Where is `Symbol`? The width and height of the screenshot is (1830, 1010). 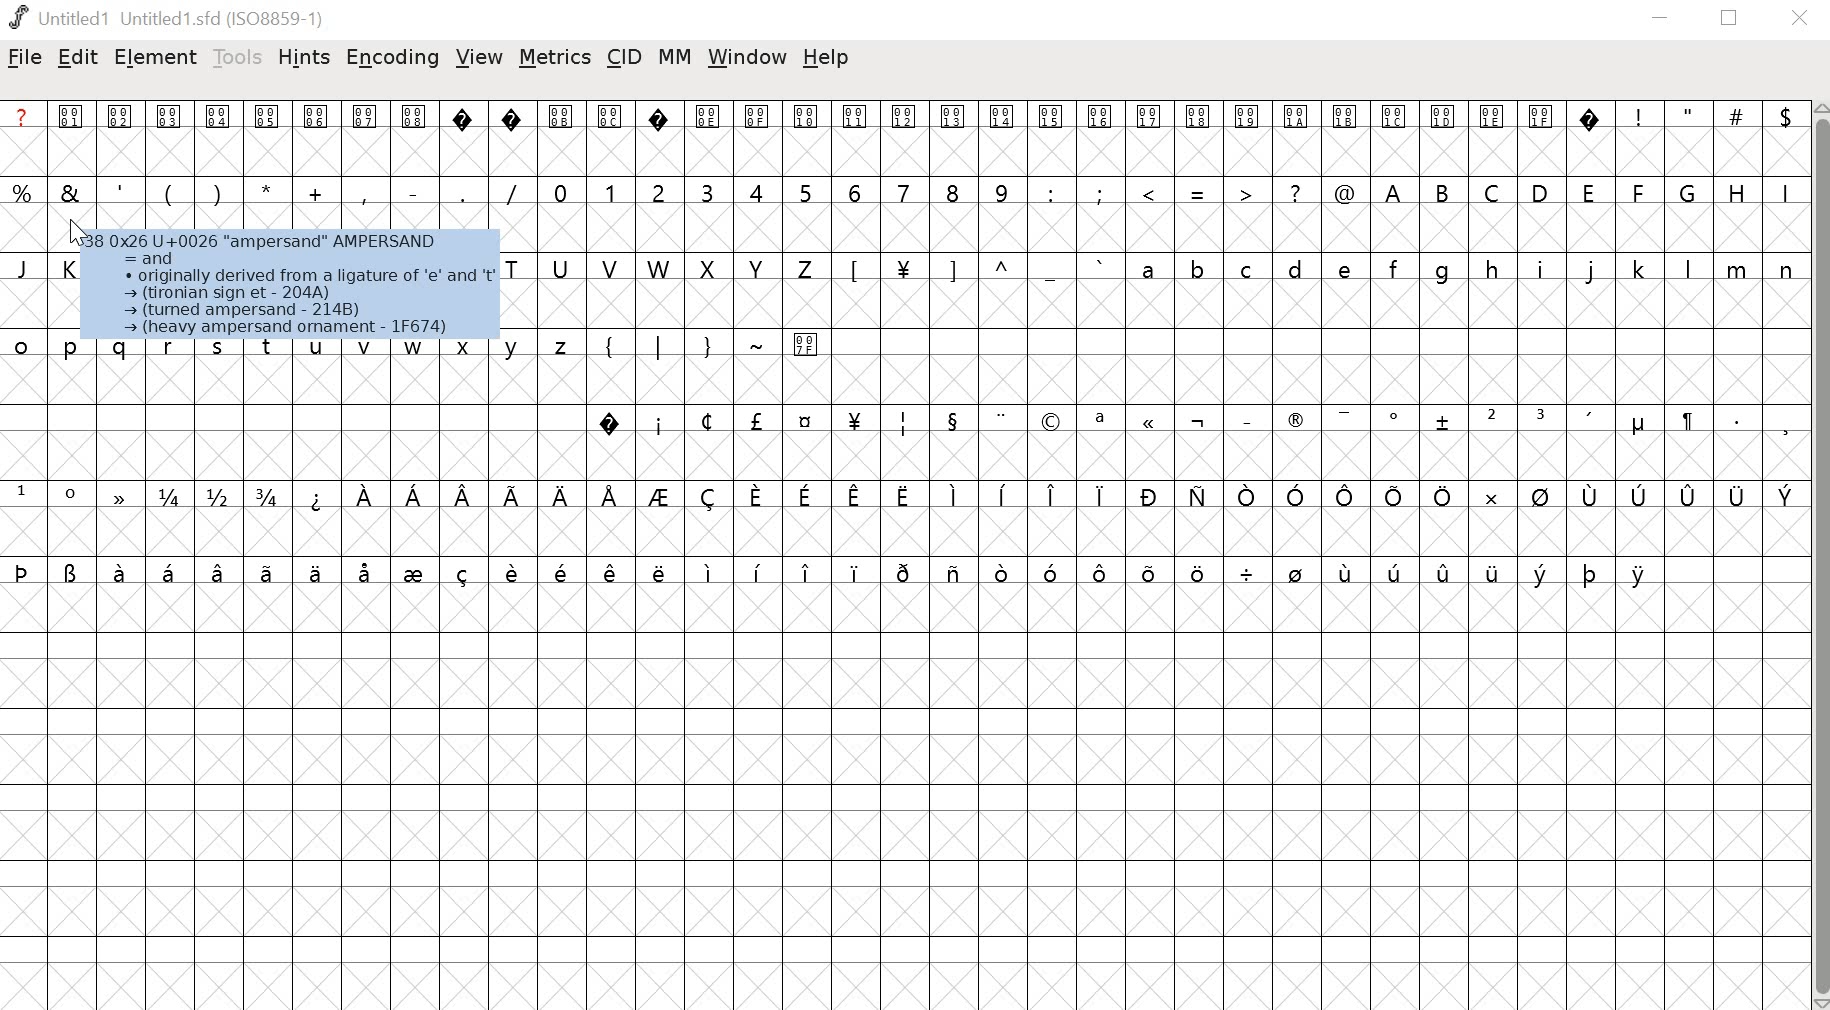
Symbol is located at coordinates (1638, 426).